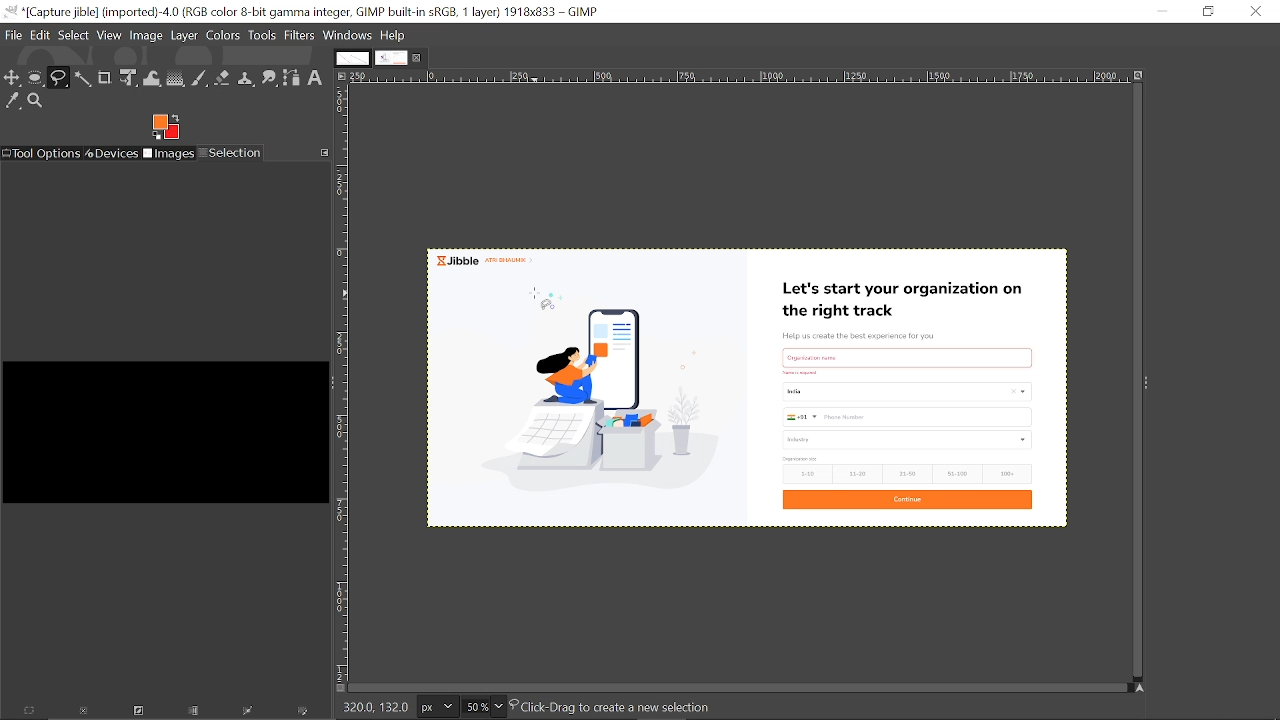 This screenshot has height=720, width=1280. What do you see at coordinates (147, 34) in the screenshot?
I see `Image` at bounding box center [147, 34].